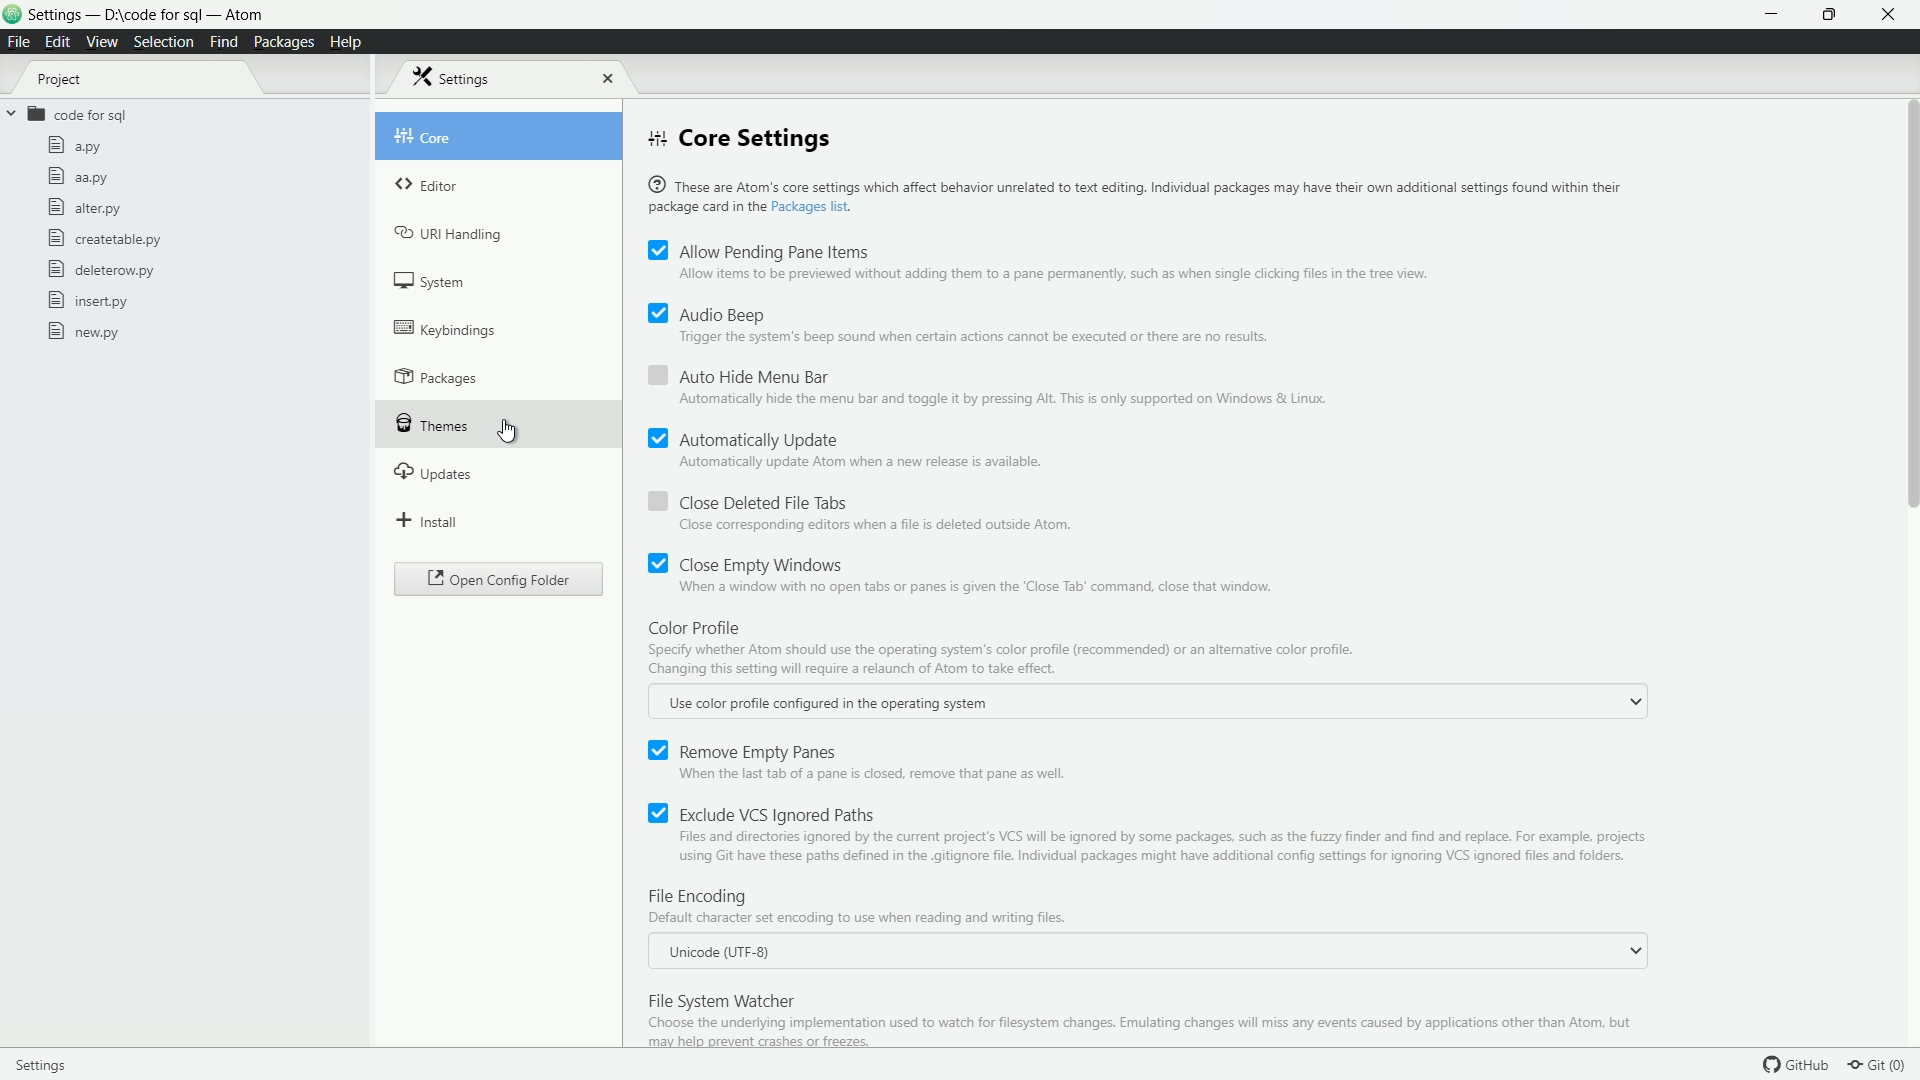  What do you see at coordinates (1774, 15) in the screenshot?
I see `minimize` at bounding box center [1774, 15].